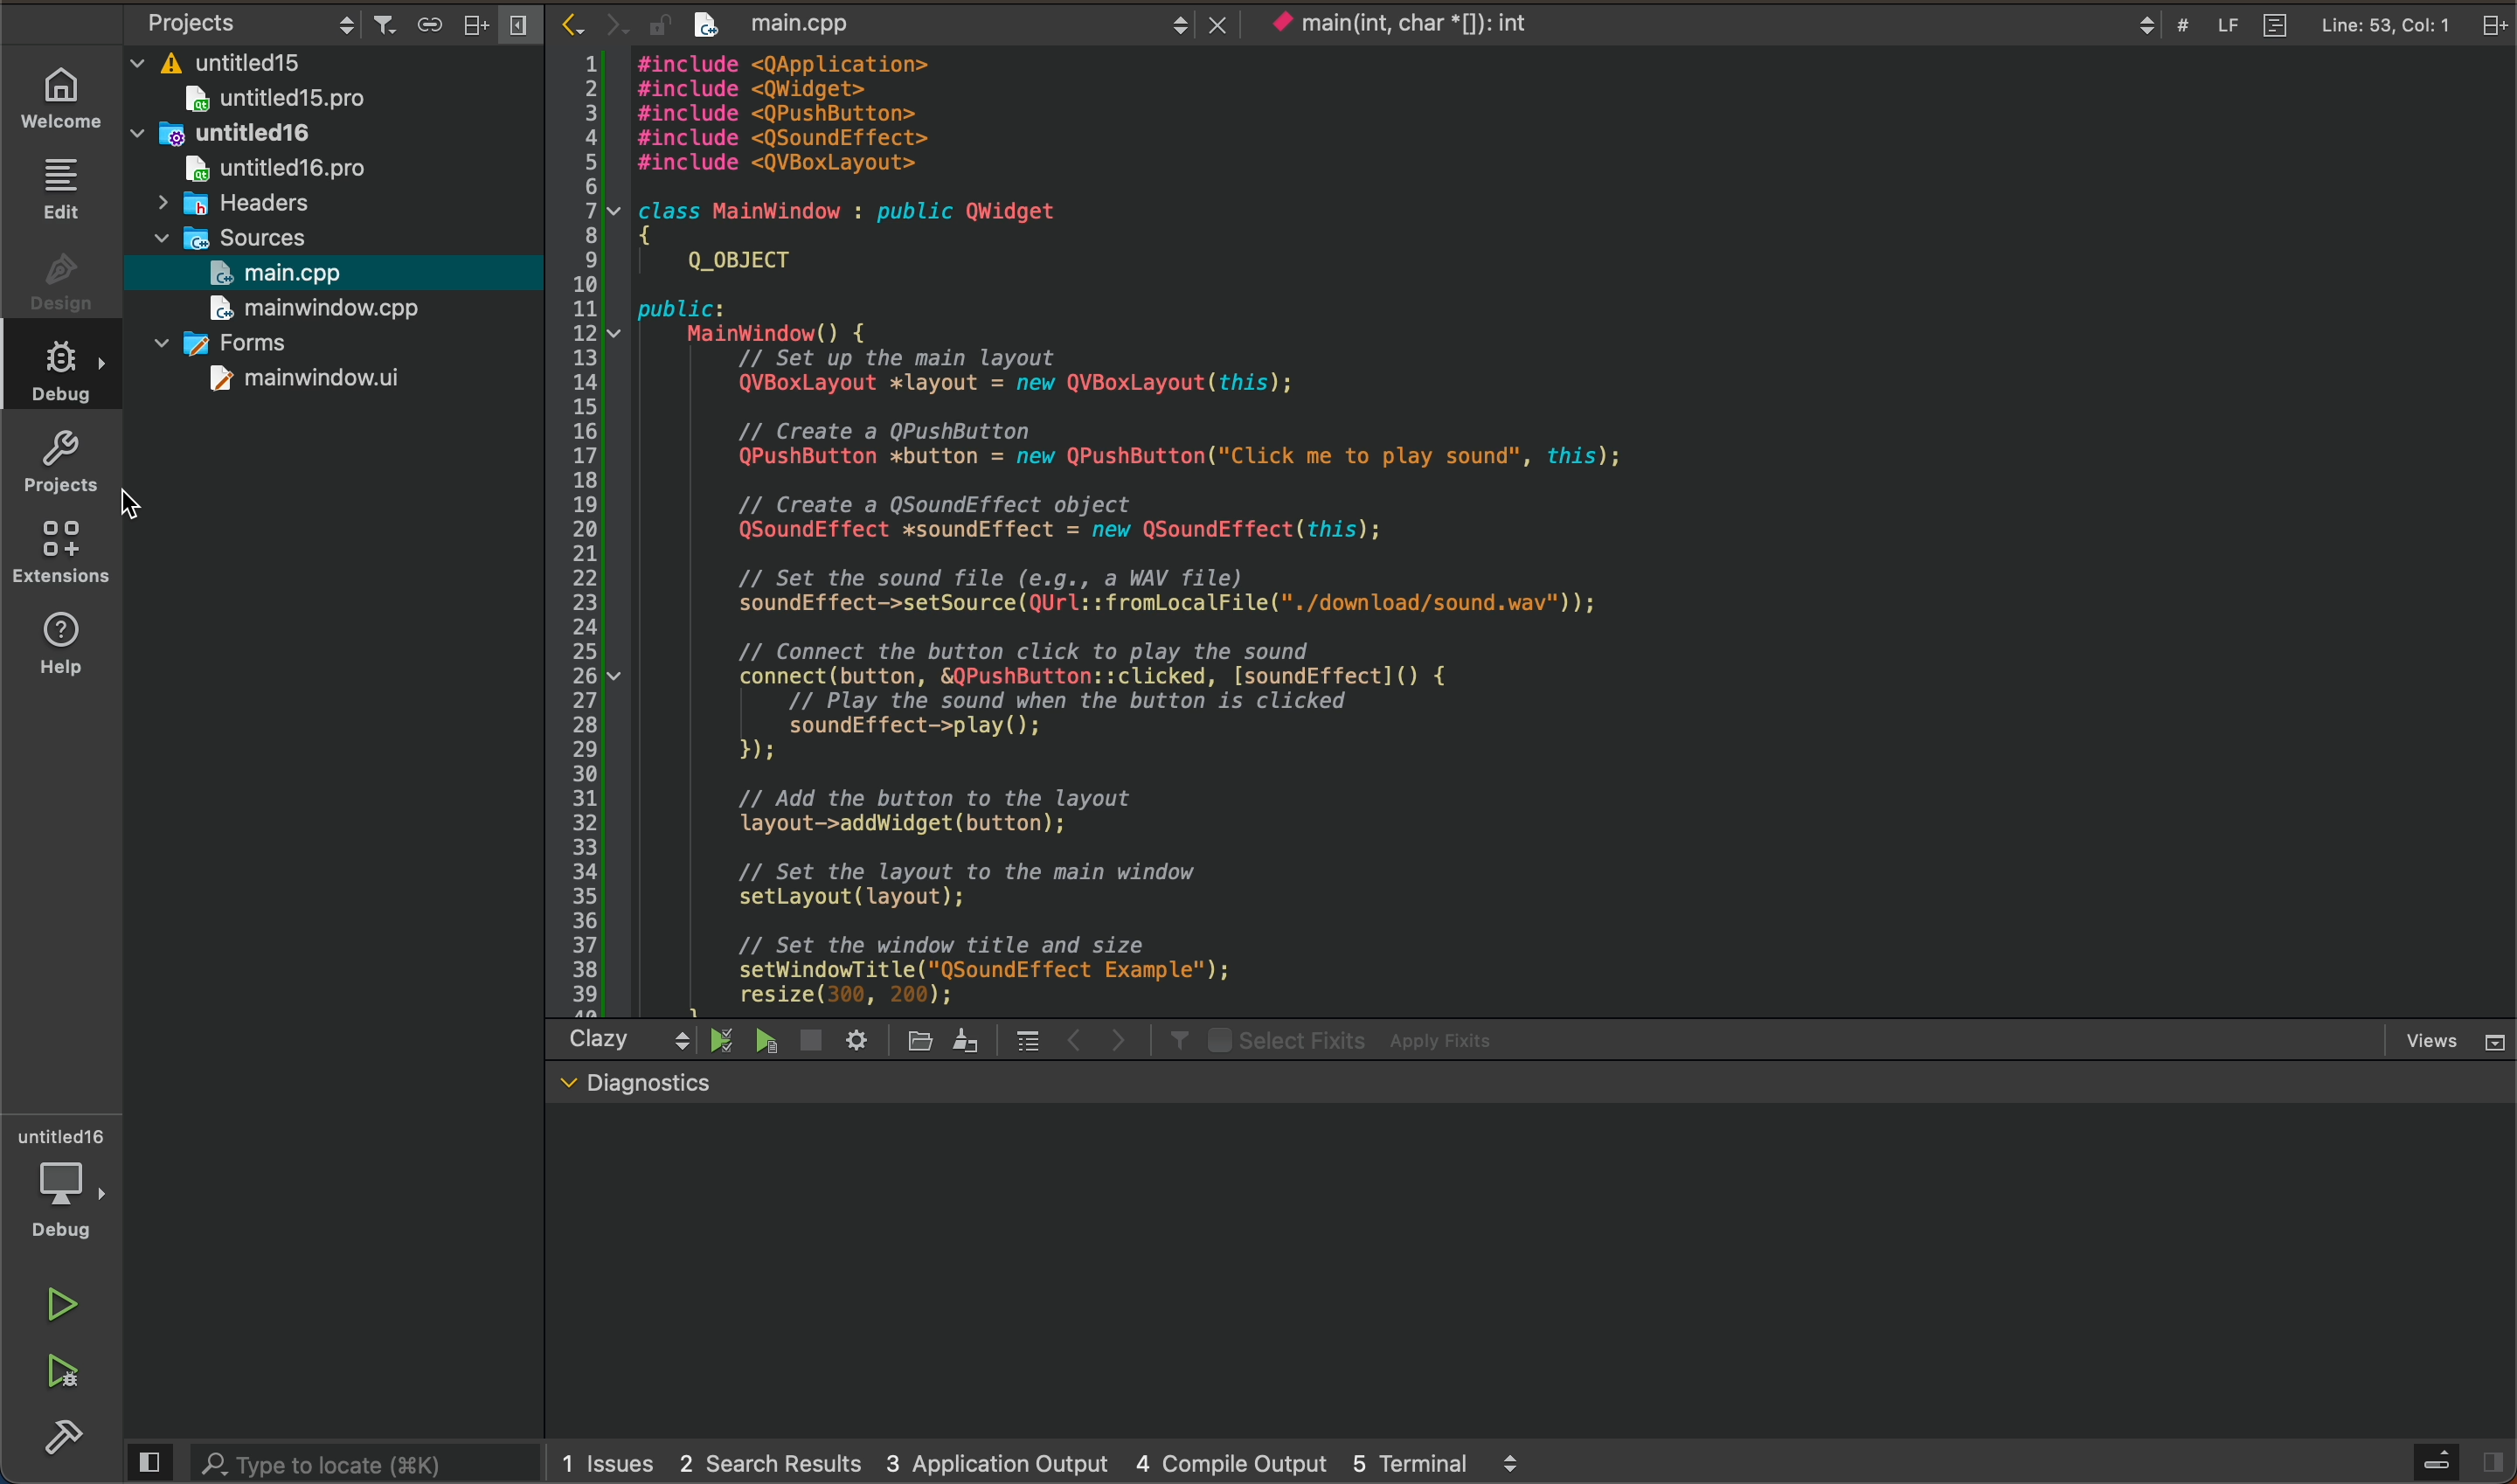 The height and width of the screenshot is (1484, 2517). Describe the element at coordinates (2305, 27) in the screenshot. I see `file info and actions` at that location.